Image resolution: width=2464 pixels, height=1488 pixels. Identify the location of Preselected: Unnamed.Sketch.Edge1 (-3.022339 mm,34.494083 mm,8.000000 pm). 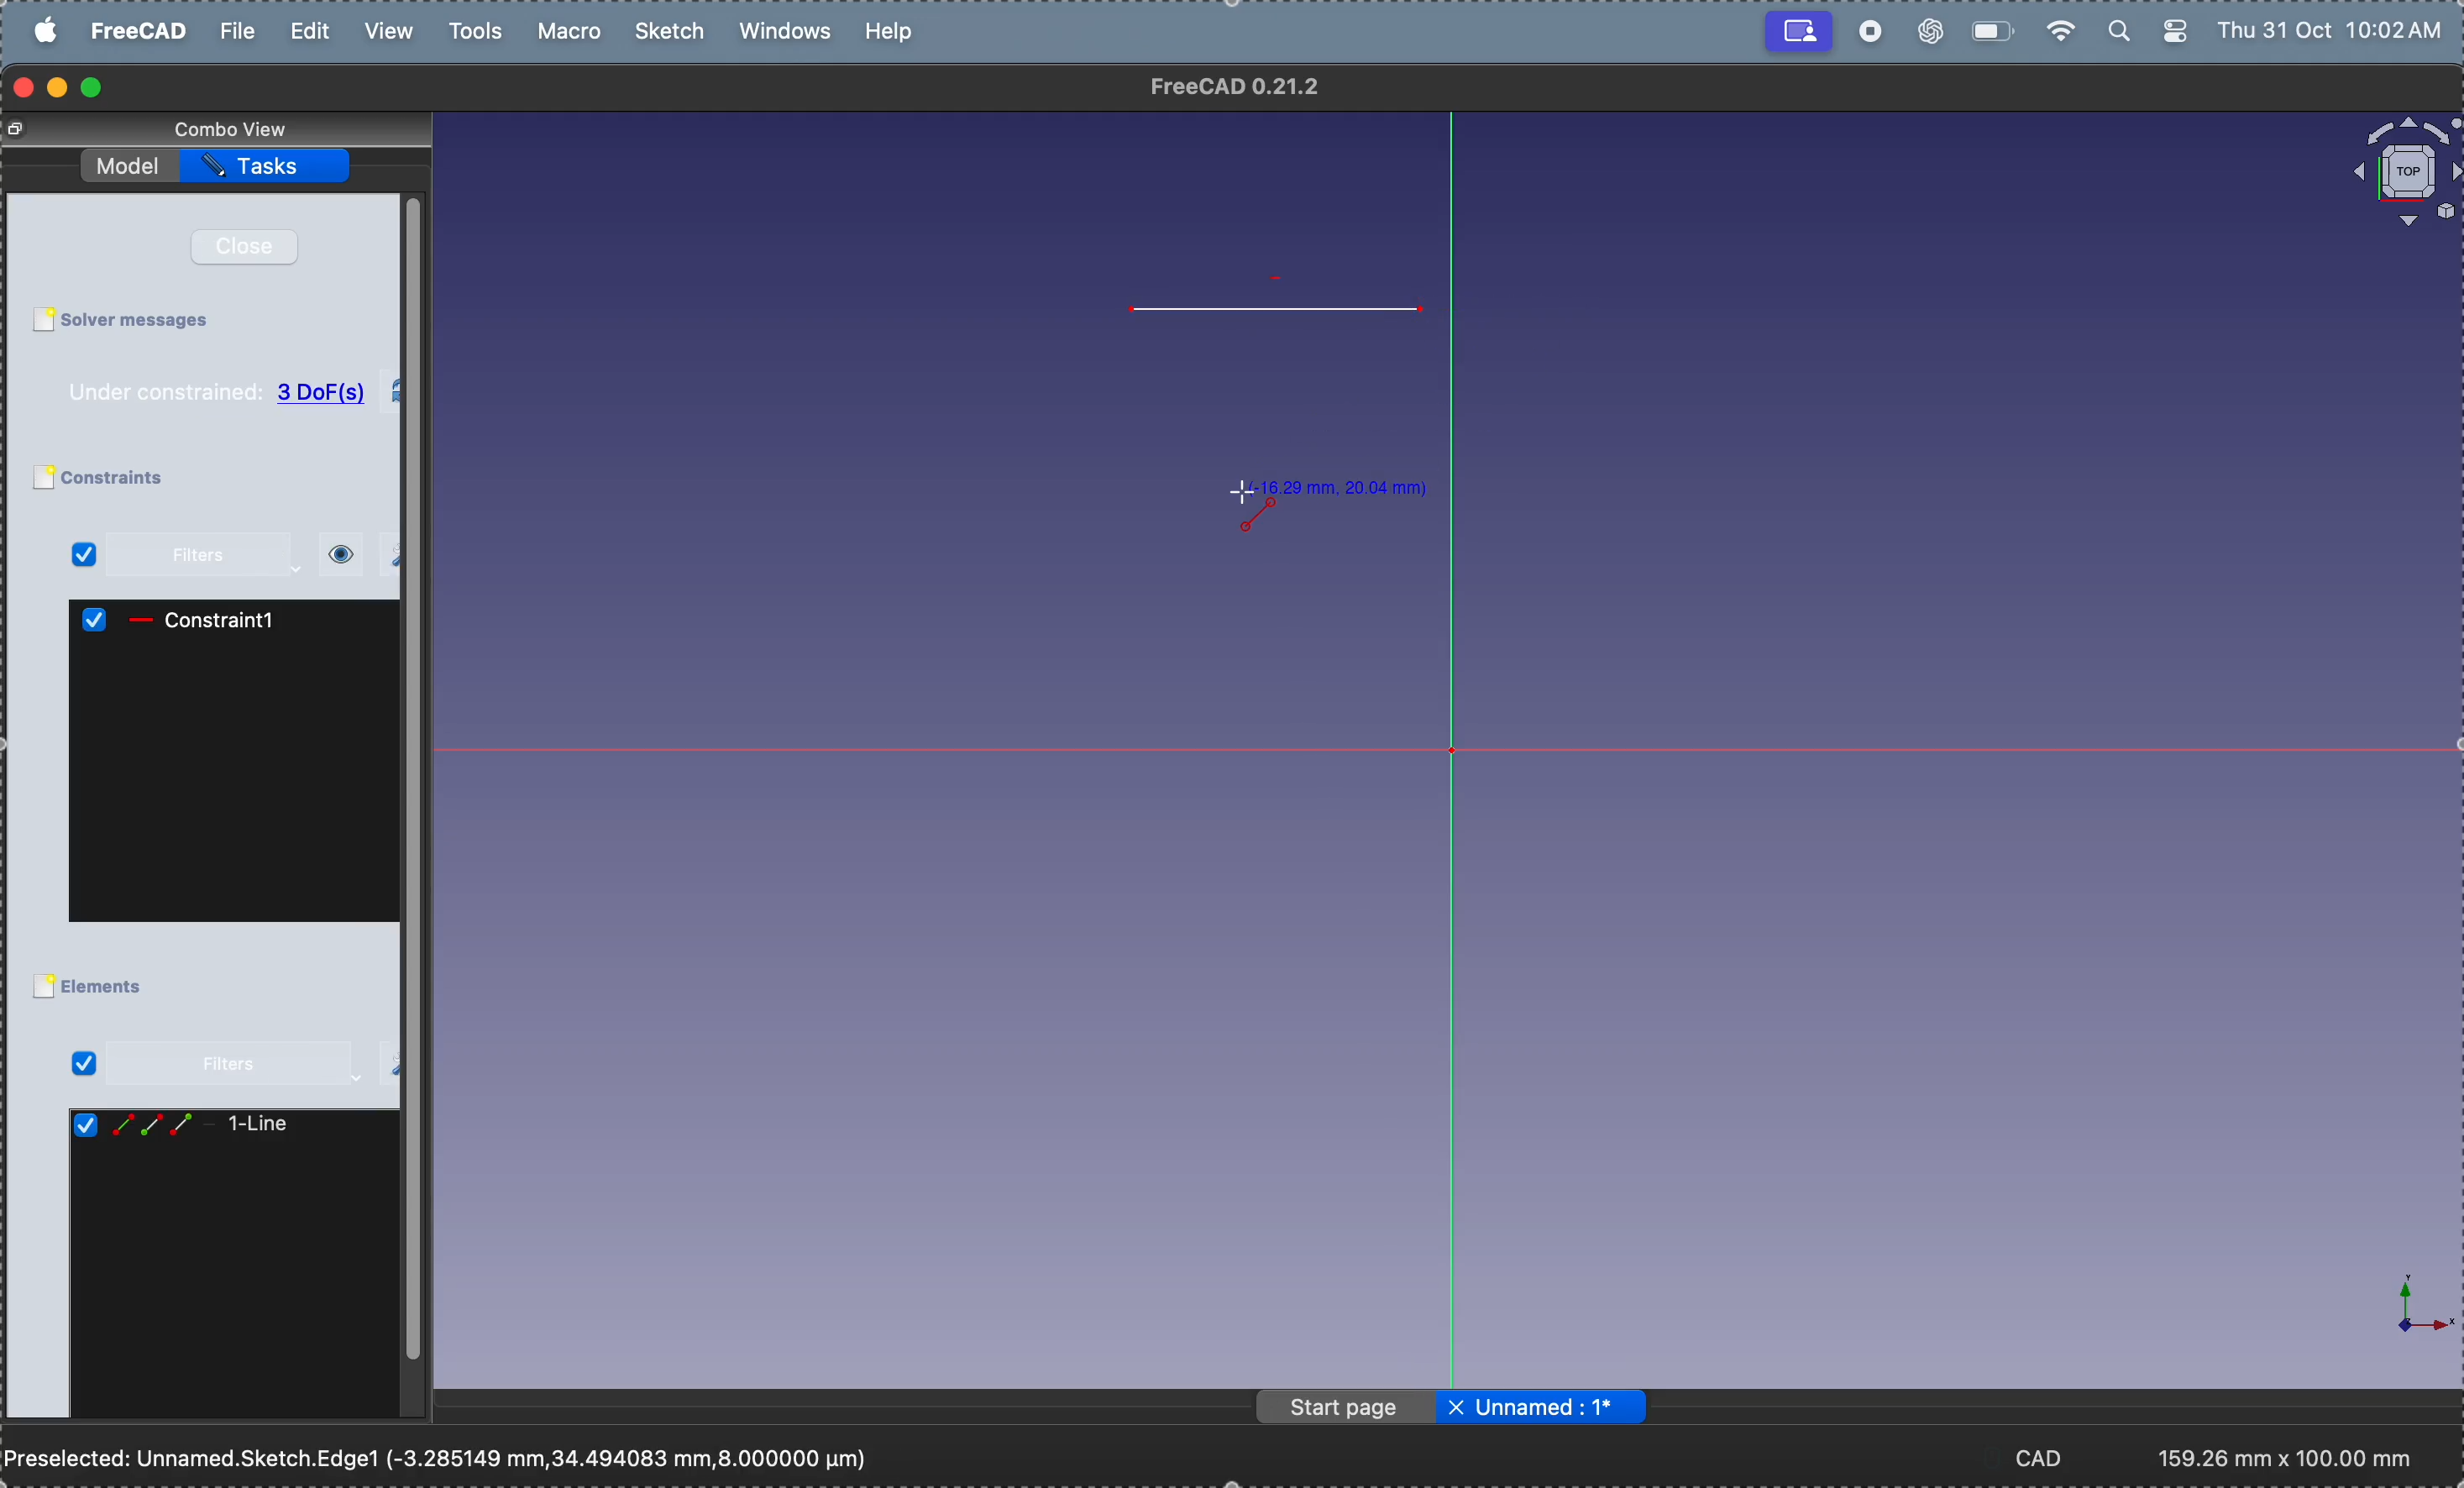
(443, 1459).